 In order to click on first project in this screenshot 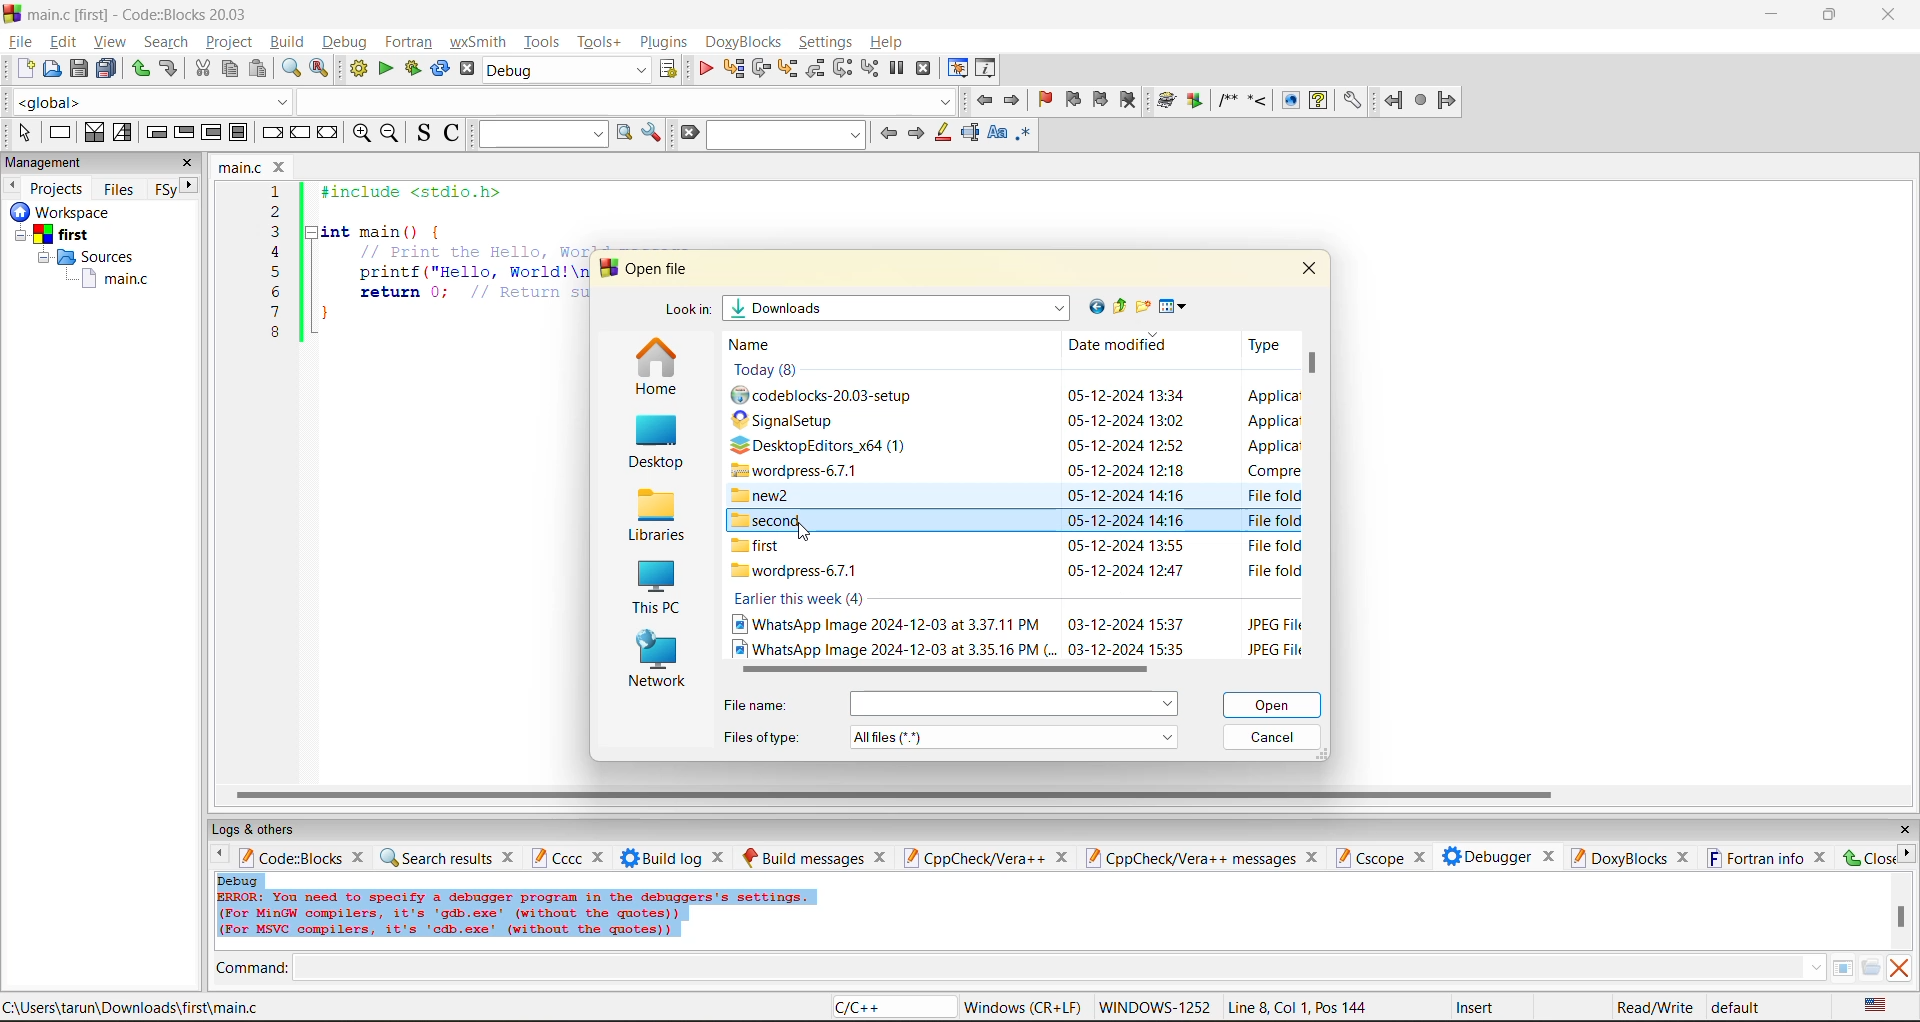, I will do `click(55, 235)`.